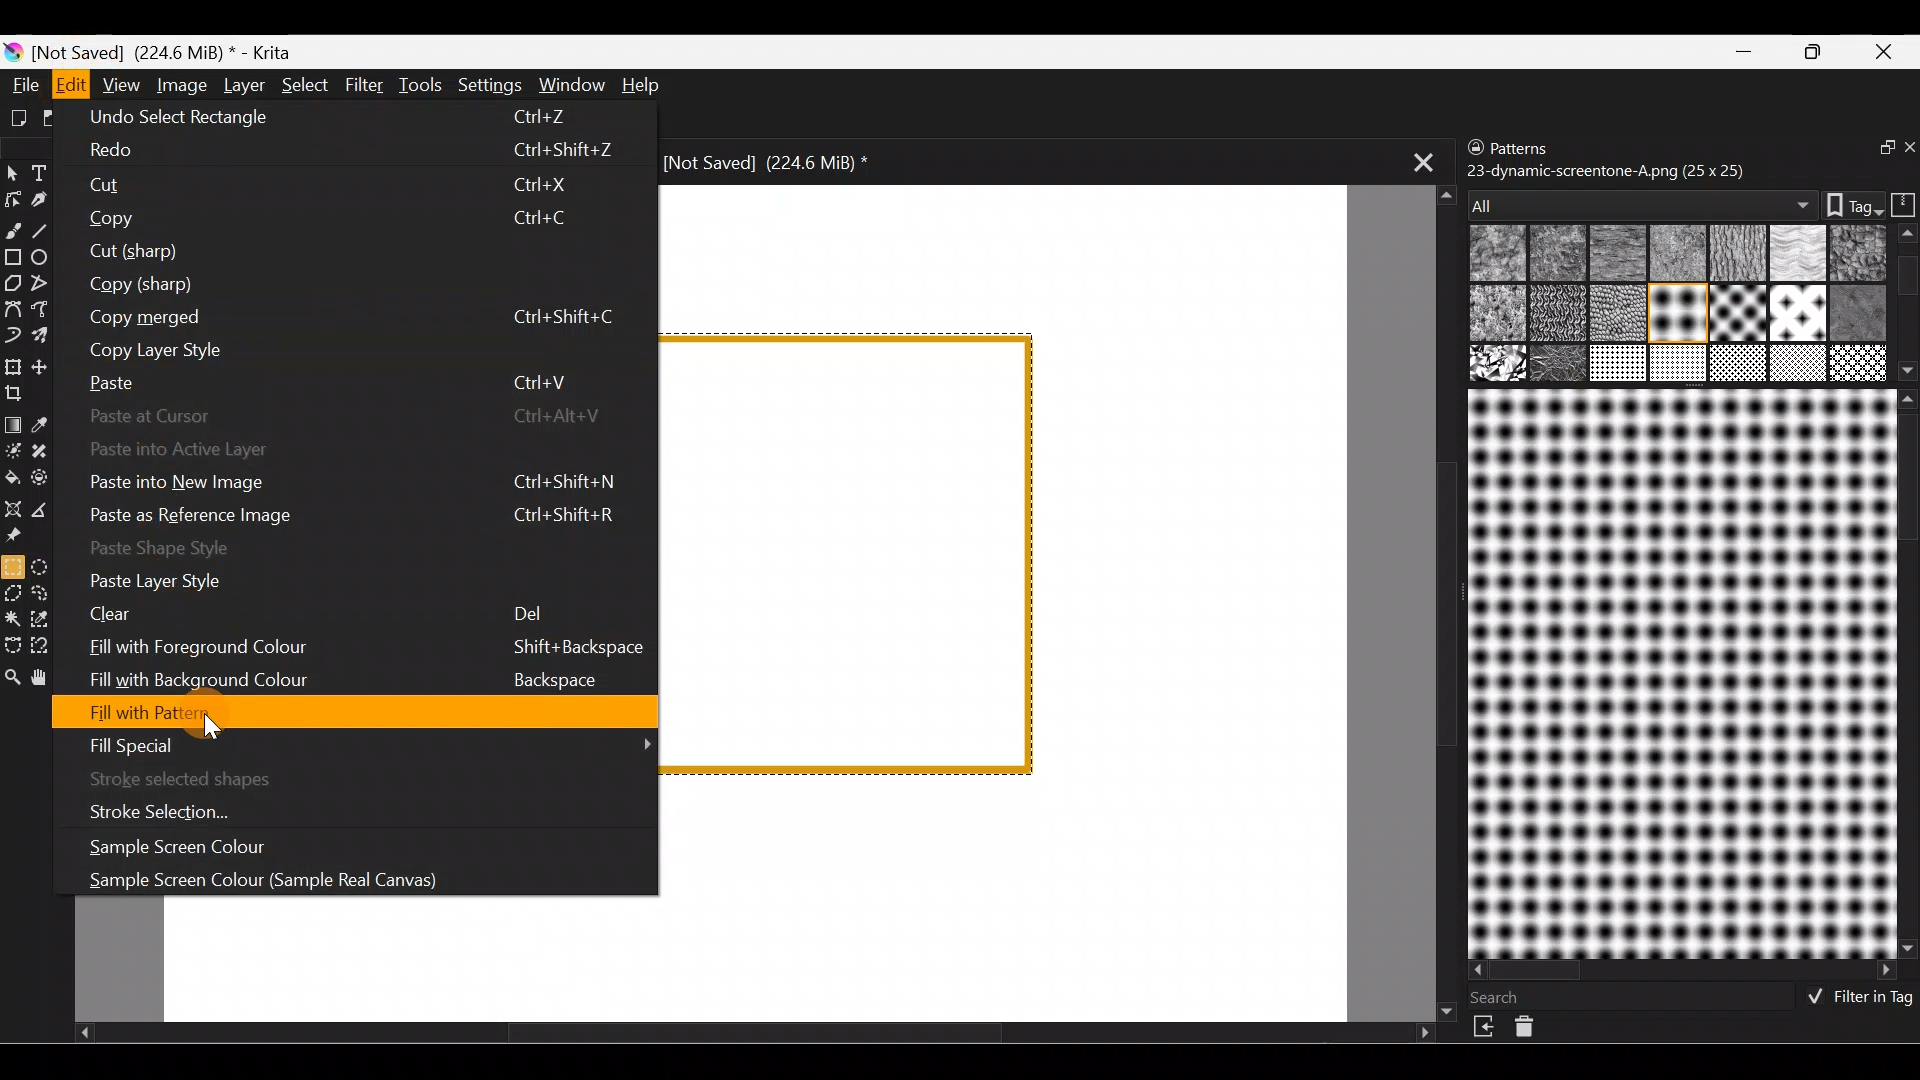  I want to click on Multibrush tool, so click(48, 338).